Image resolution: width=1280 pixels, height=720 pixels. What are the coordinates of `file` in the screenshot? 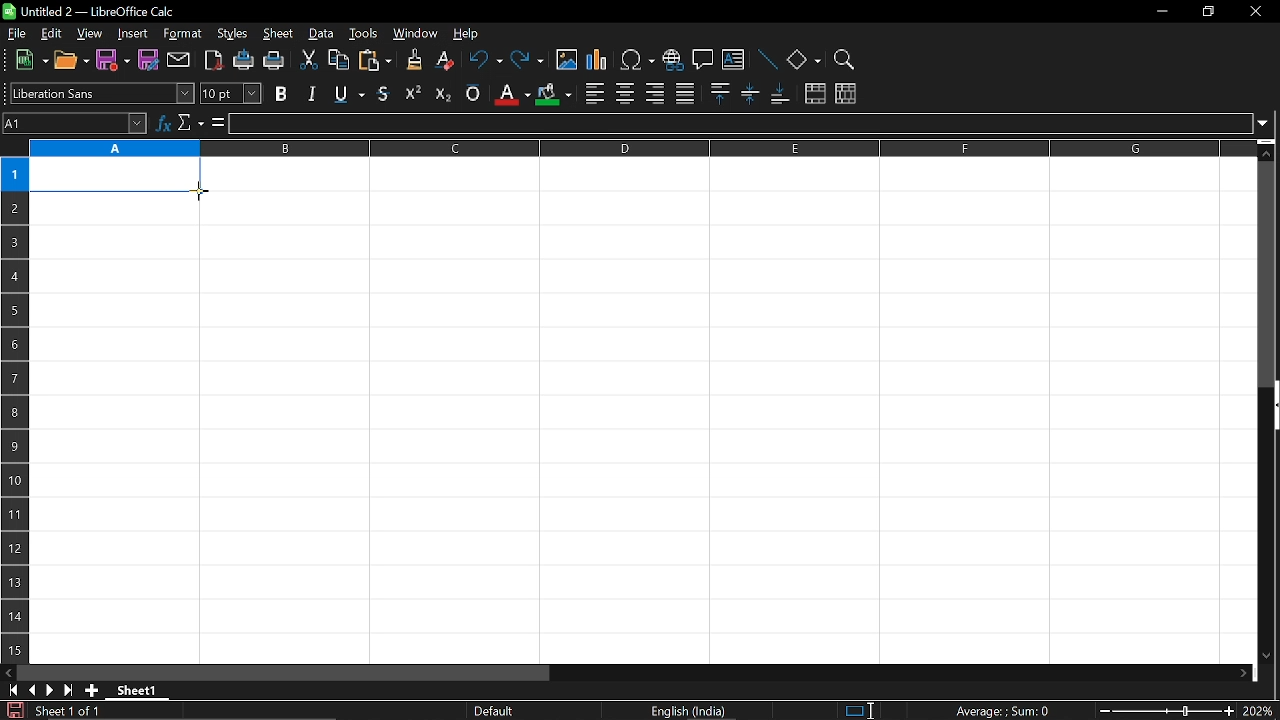 It's located at (17, 33).